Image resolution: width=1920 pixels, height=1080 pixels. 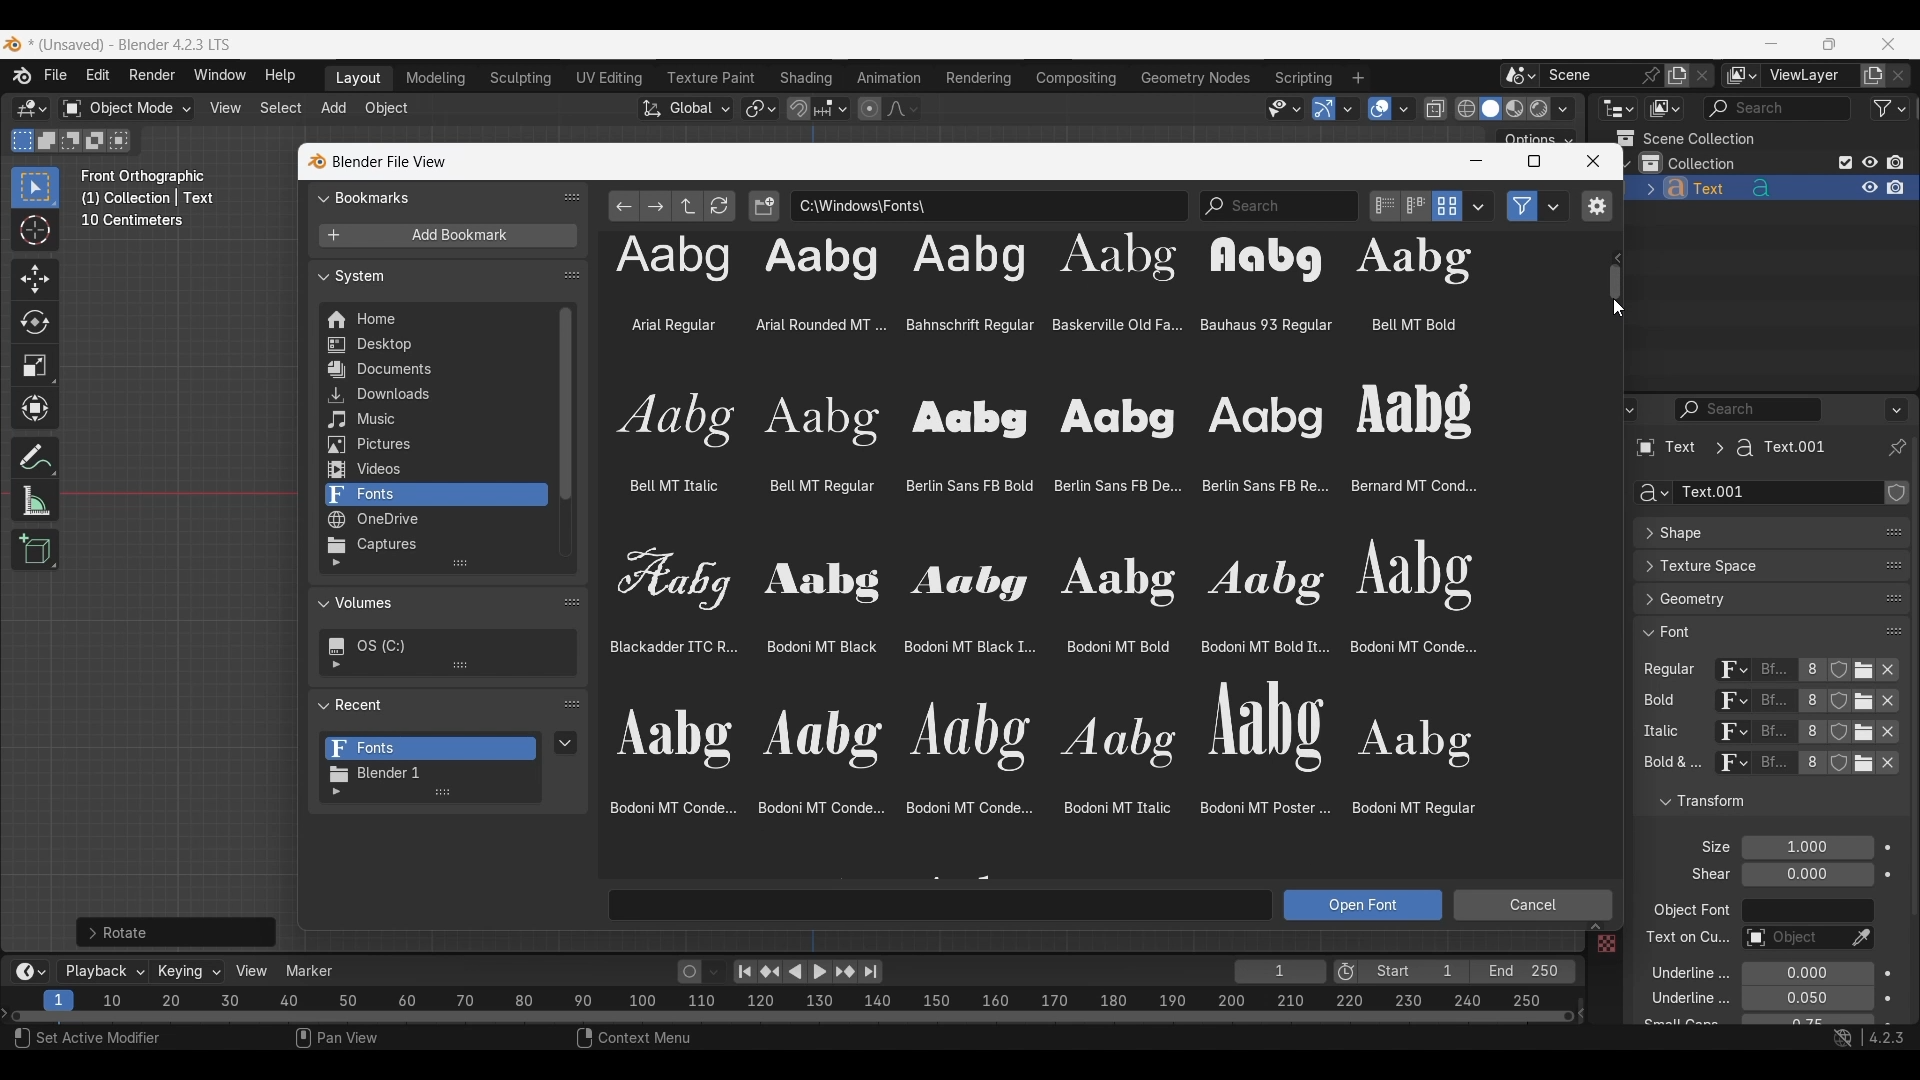 I want to click on , so click(x=1685, y=940).